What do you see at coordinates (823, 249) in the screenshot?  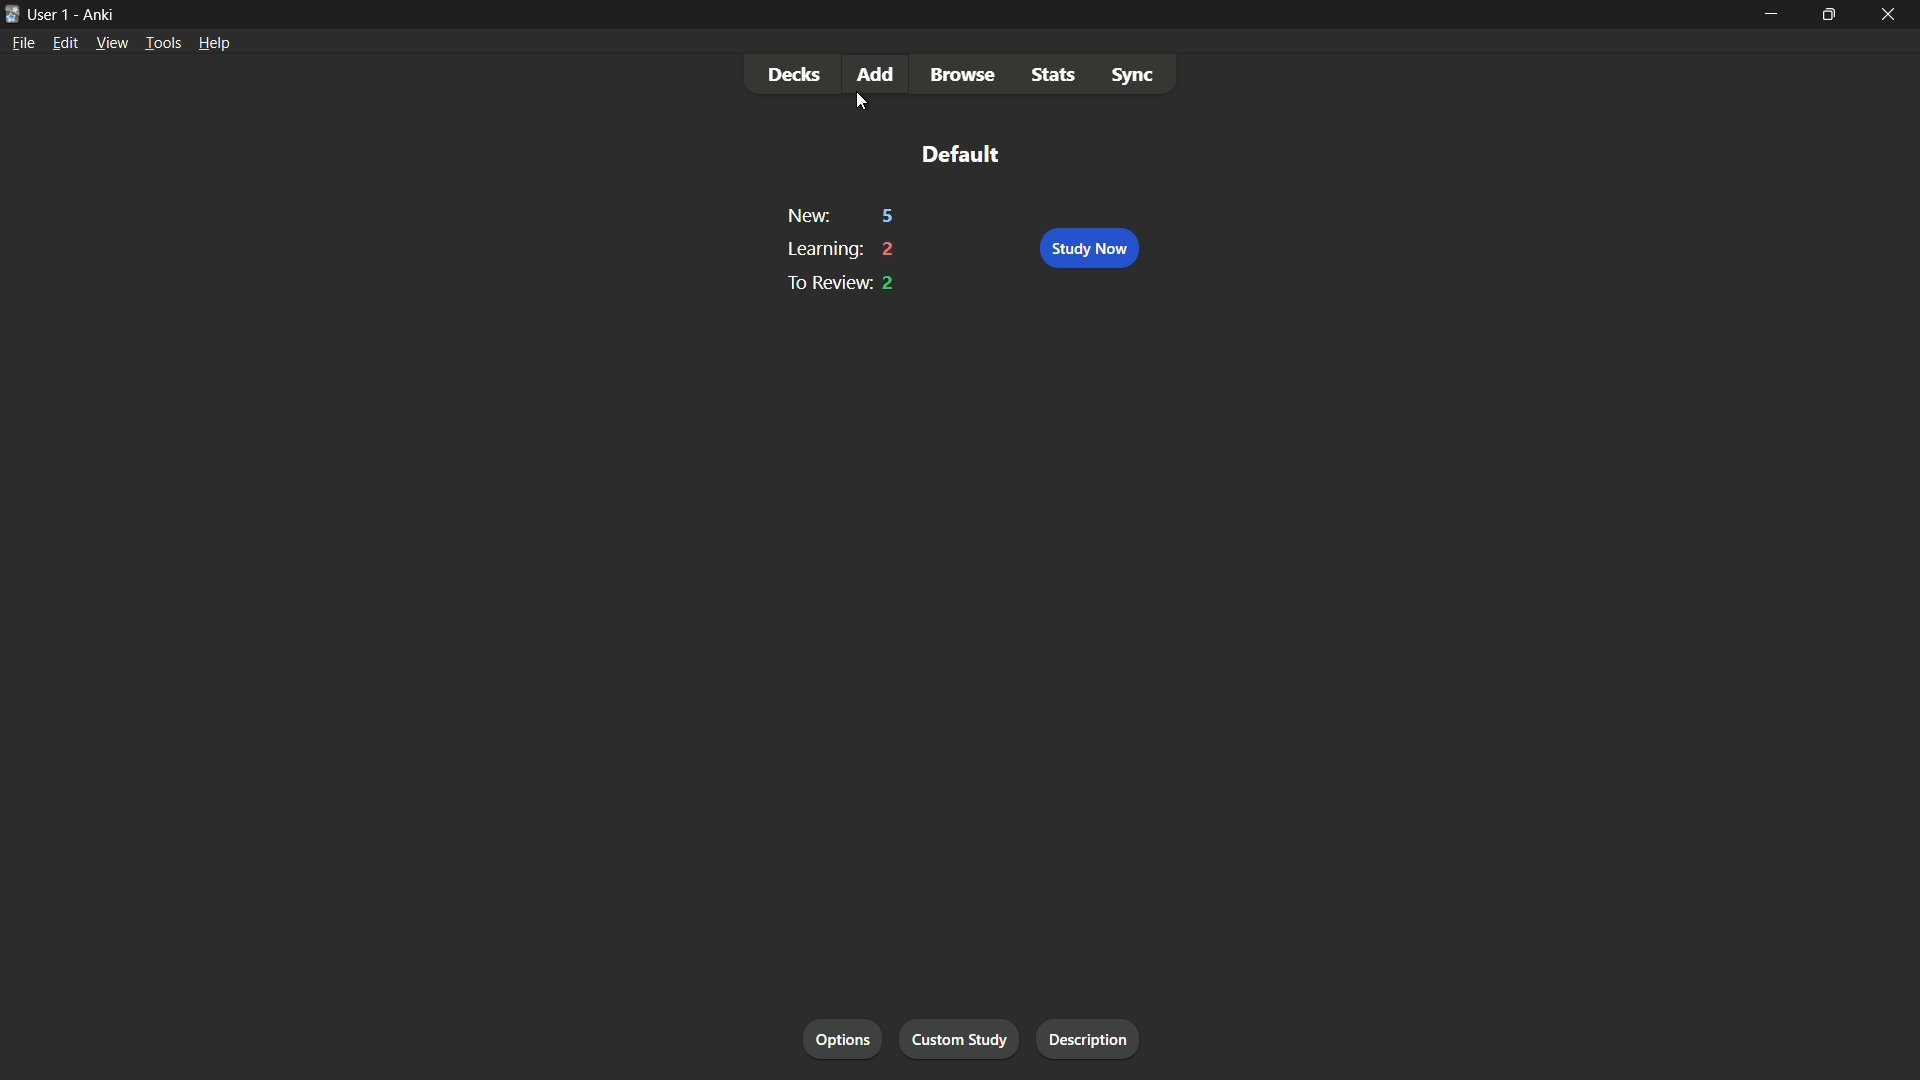 I see `learning` at bounding box center [823, 249].